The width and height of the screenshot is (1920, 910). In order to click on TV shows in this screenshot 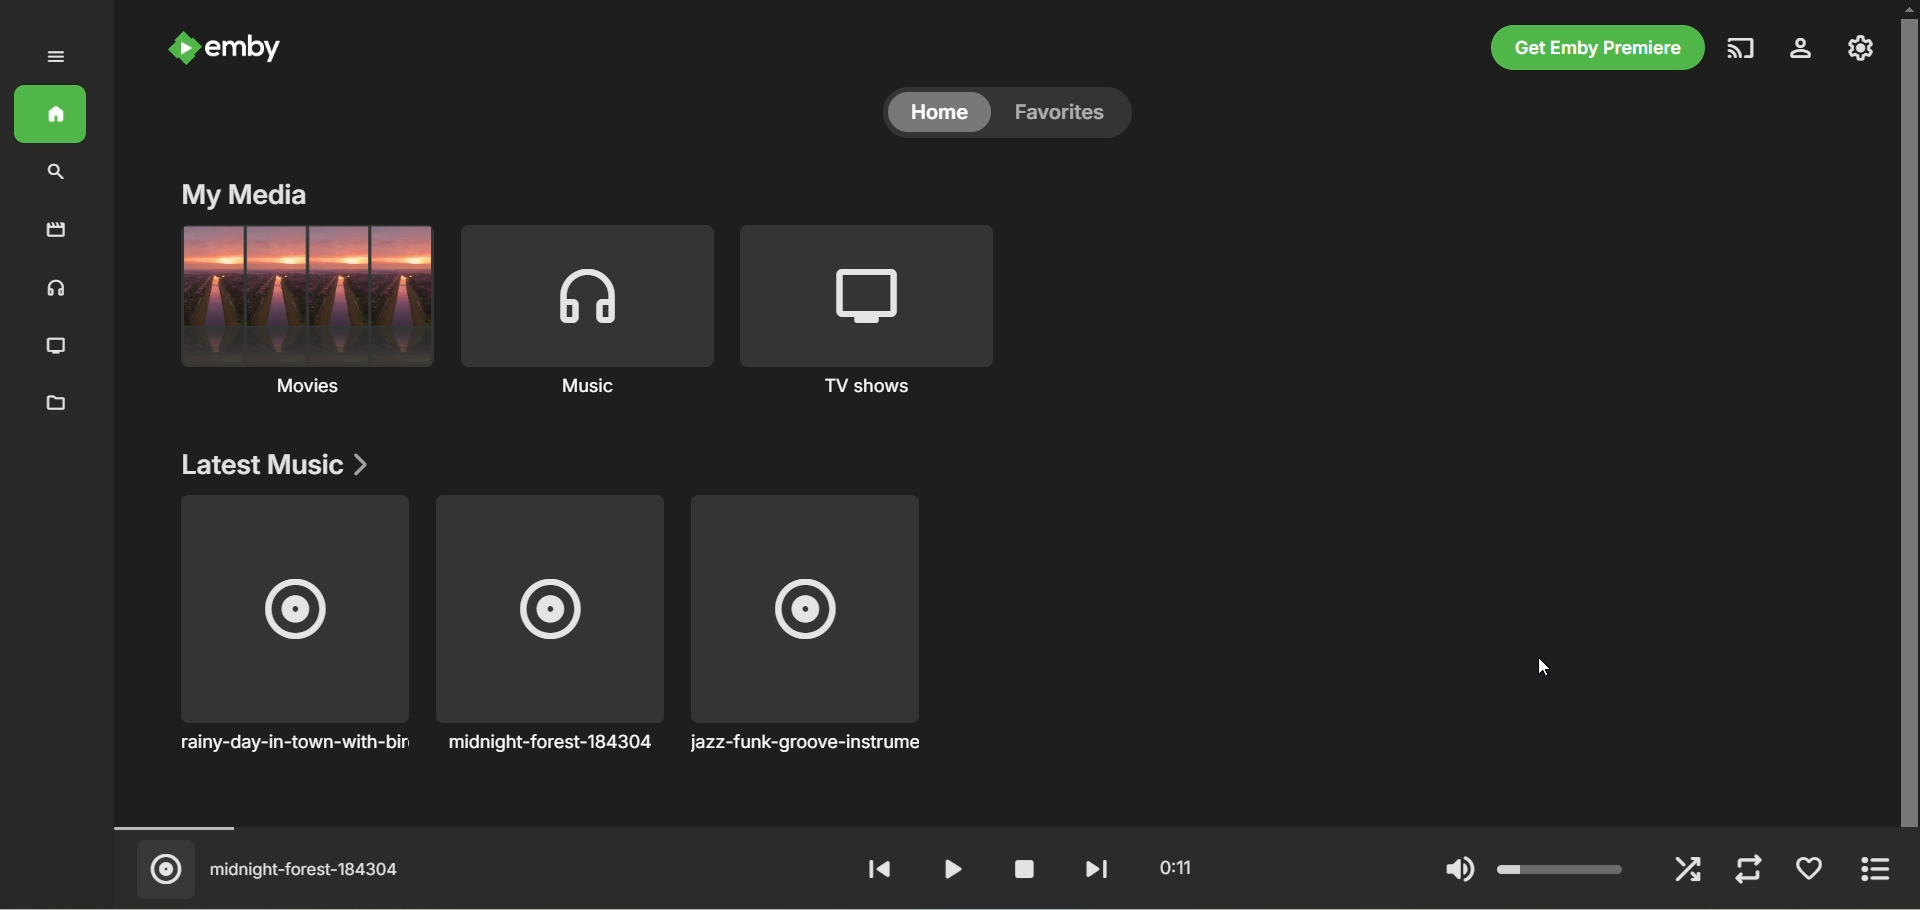, I will do `click(52, 346)`.